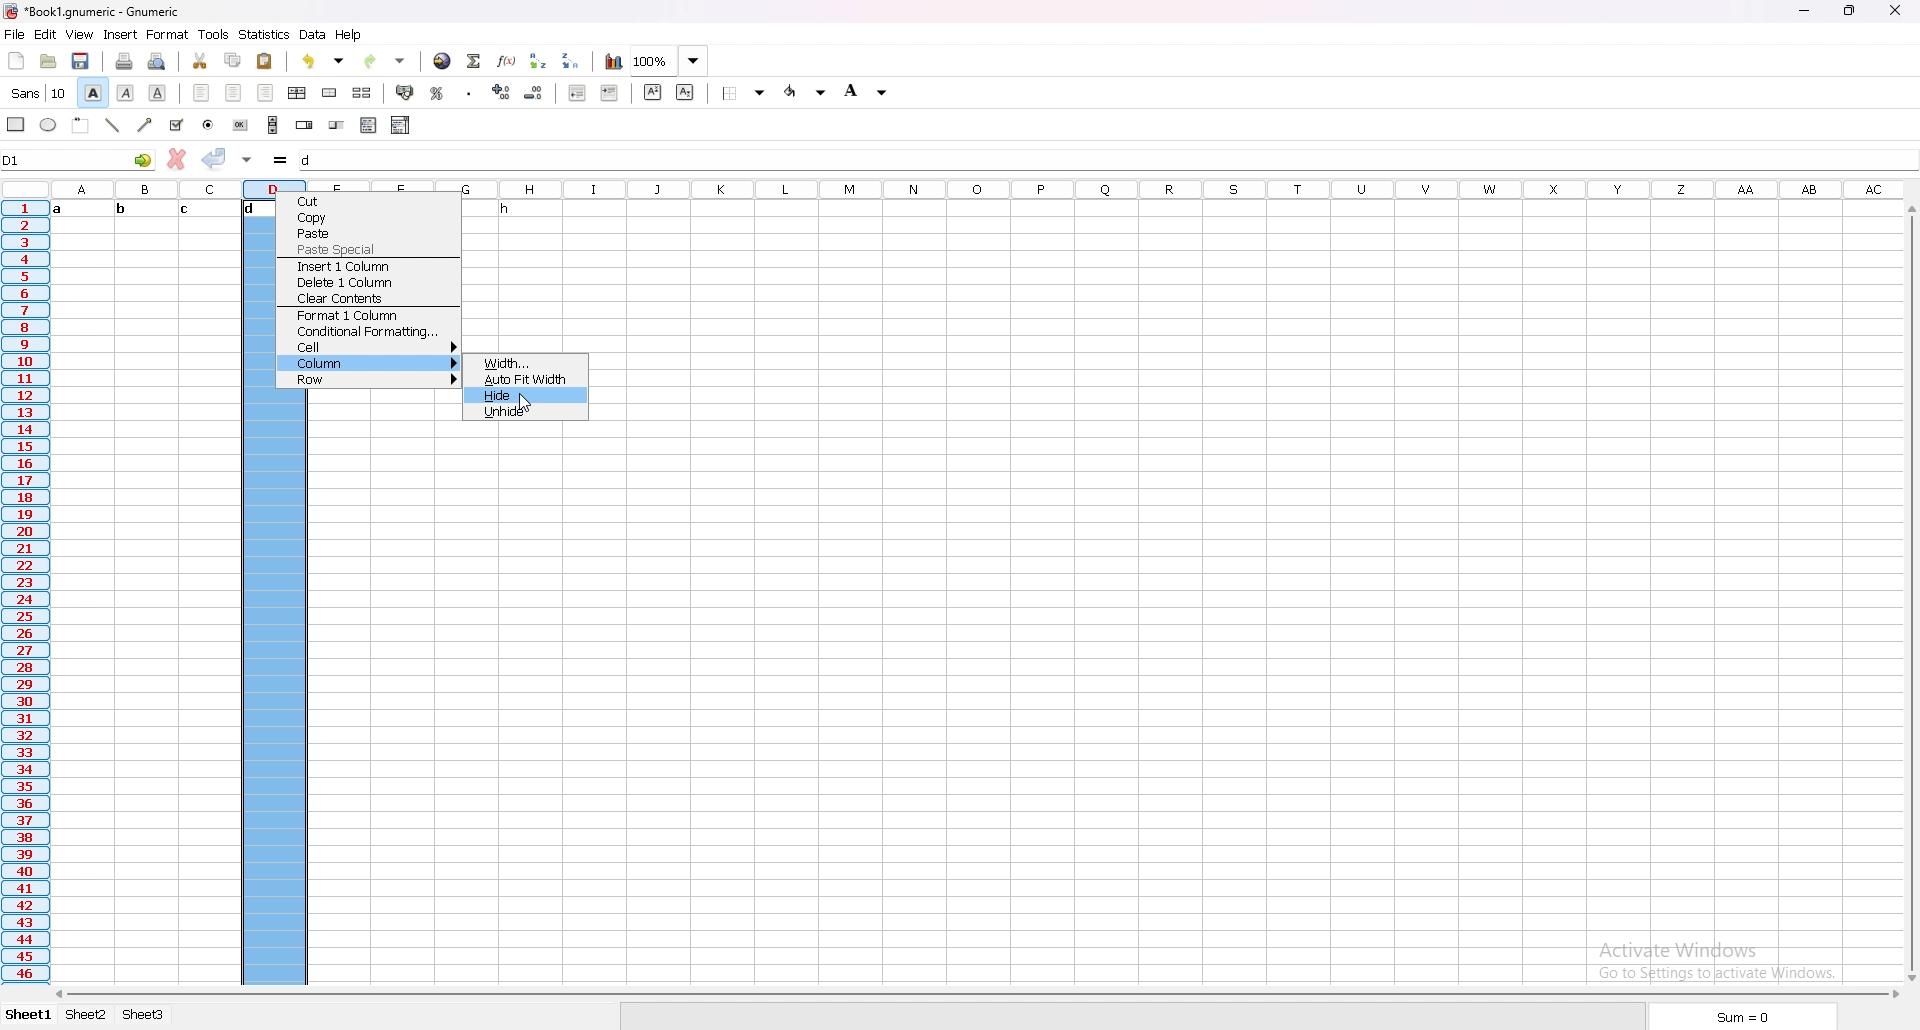 This screenshot has width=1920, height=1030. I want to click on decrease indent, so click(578, 92).